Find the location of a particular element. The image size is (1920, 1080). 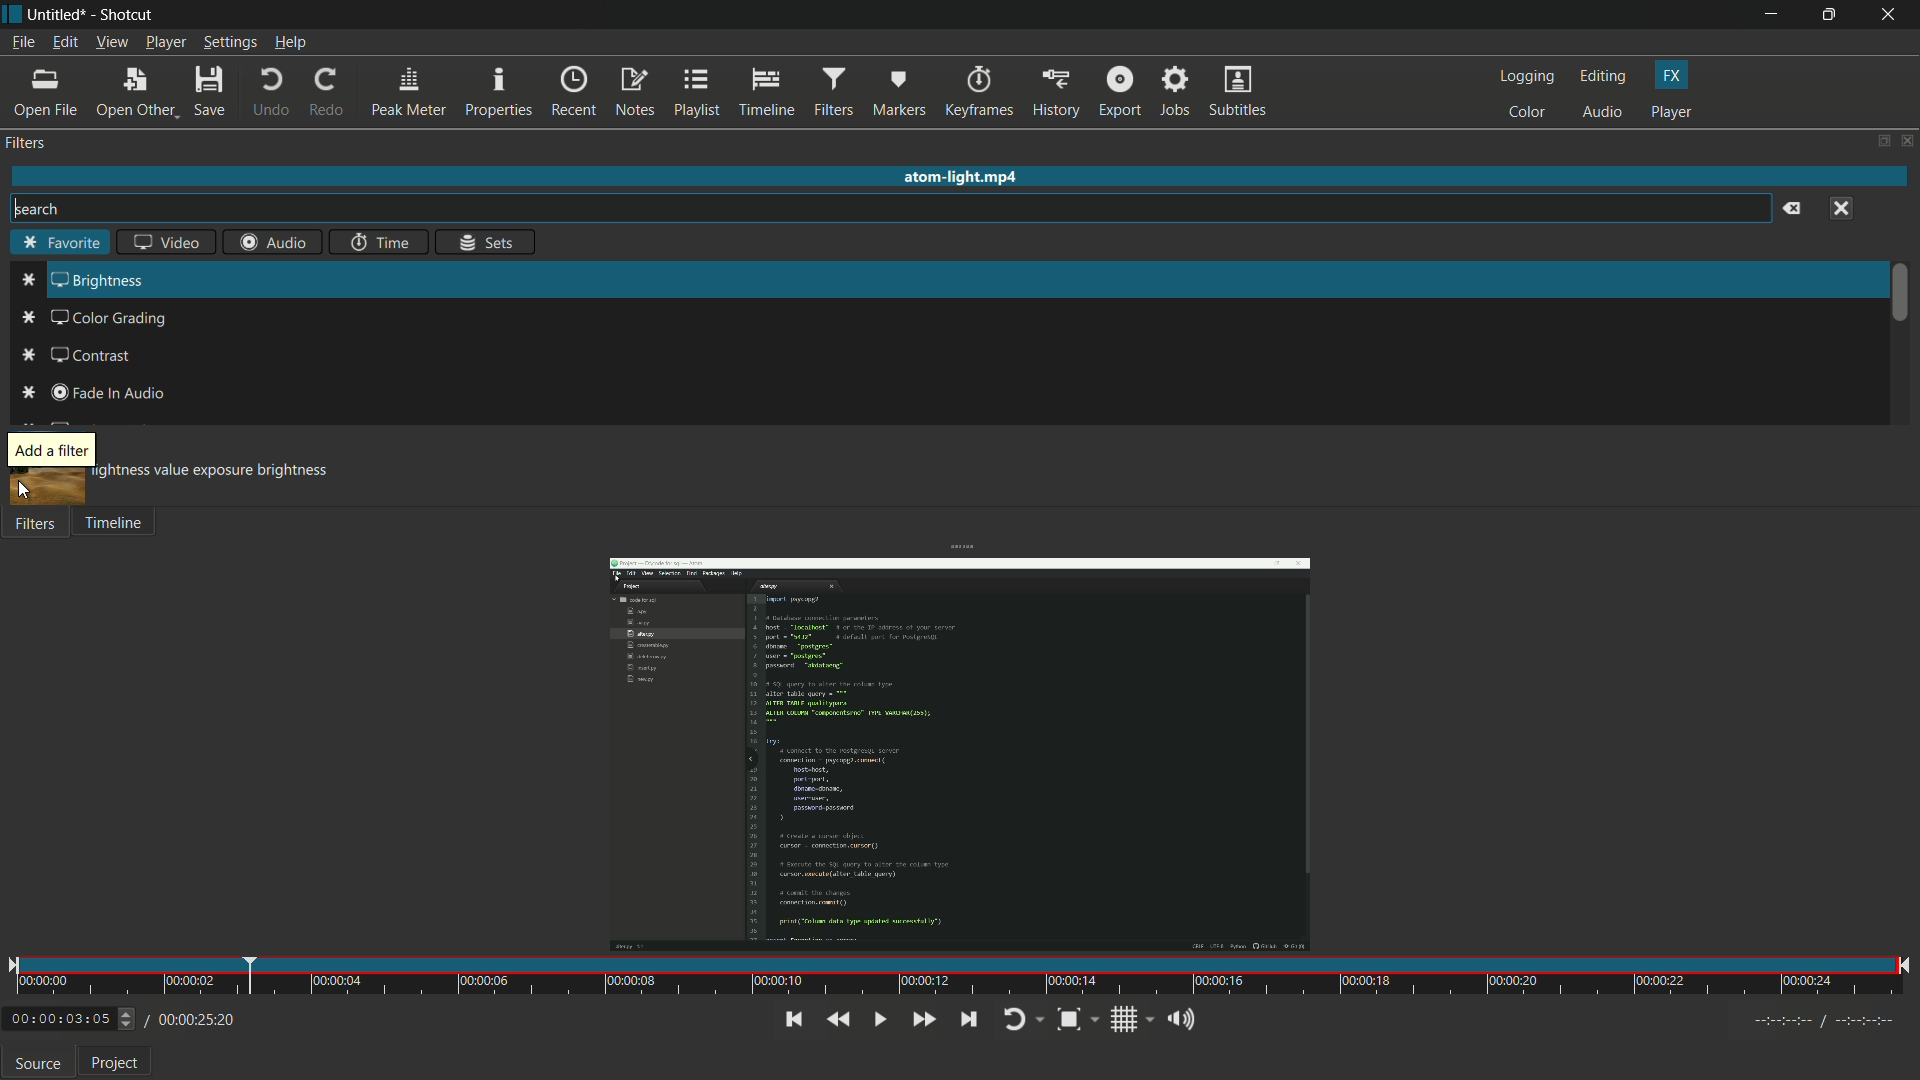

add a filter pop up is located at coordinates (51, 450).